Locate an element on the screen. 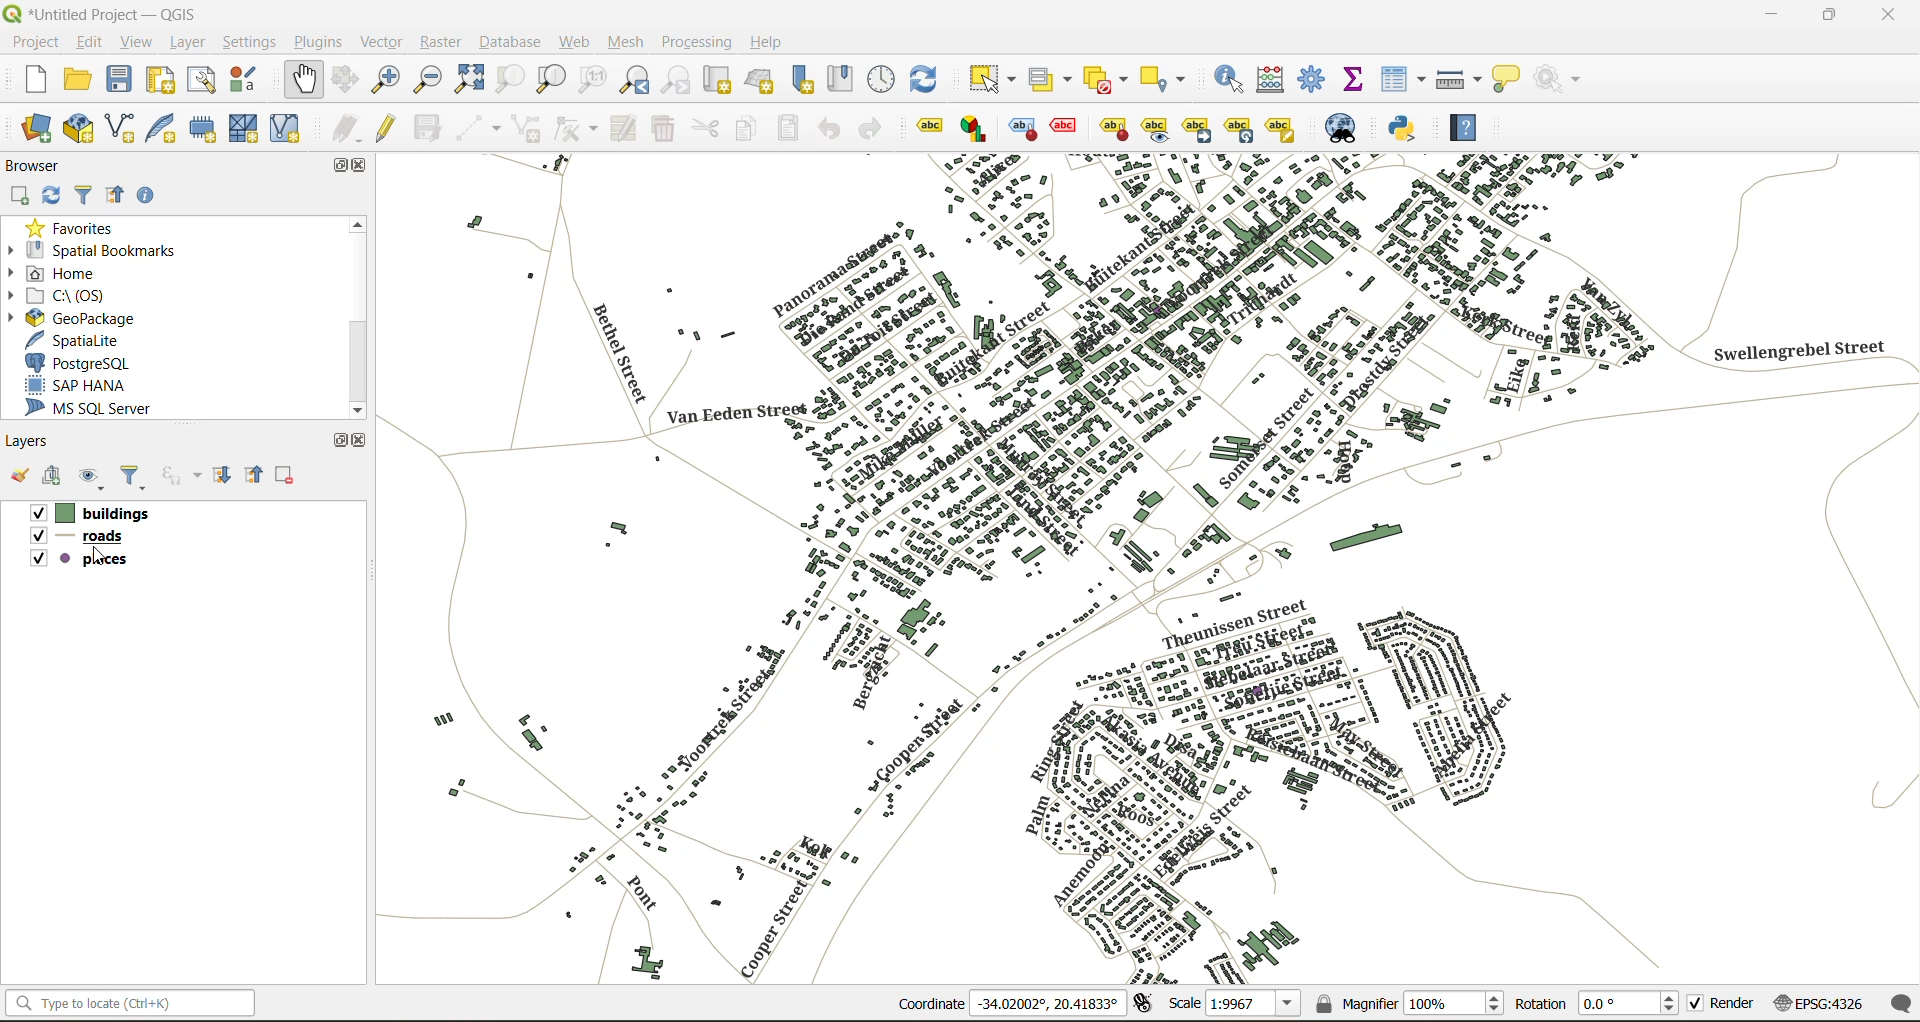 The image size is (1920, 1022). new mesh layer is located at coordinates (241, 129).